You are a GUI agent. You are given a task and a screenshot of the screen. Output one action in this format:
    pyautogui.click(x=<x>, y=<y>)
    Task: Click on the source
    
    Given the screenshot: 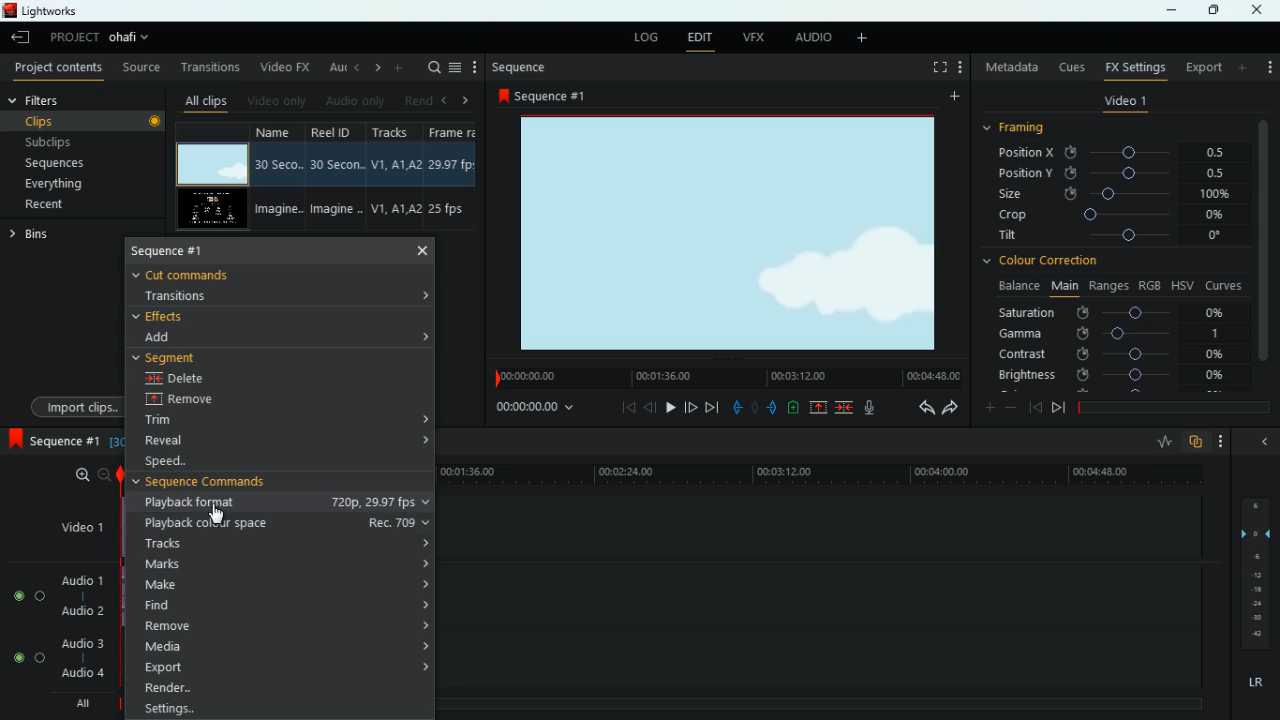 What is the action you would take?
    pyautogui.click(x=139, y=68)
    